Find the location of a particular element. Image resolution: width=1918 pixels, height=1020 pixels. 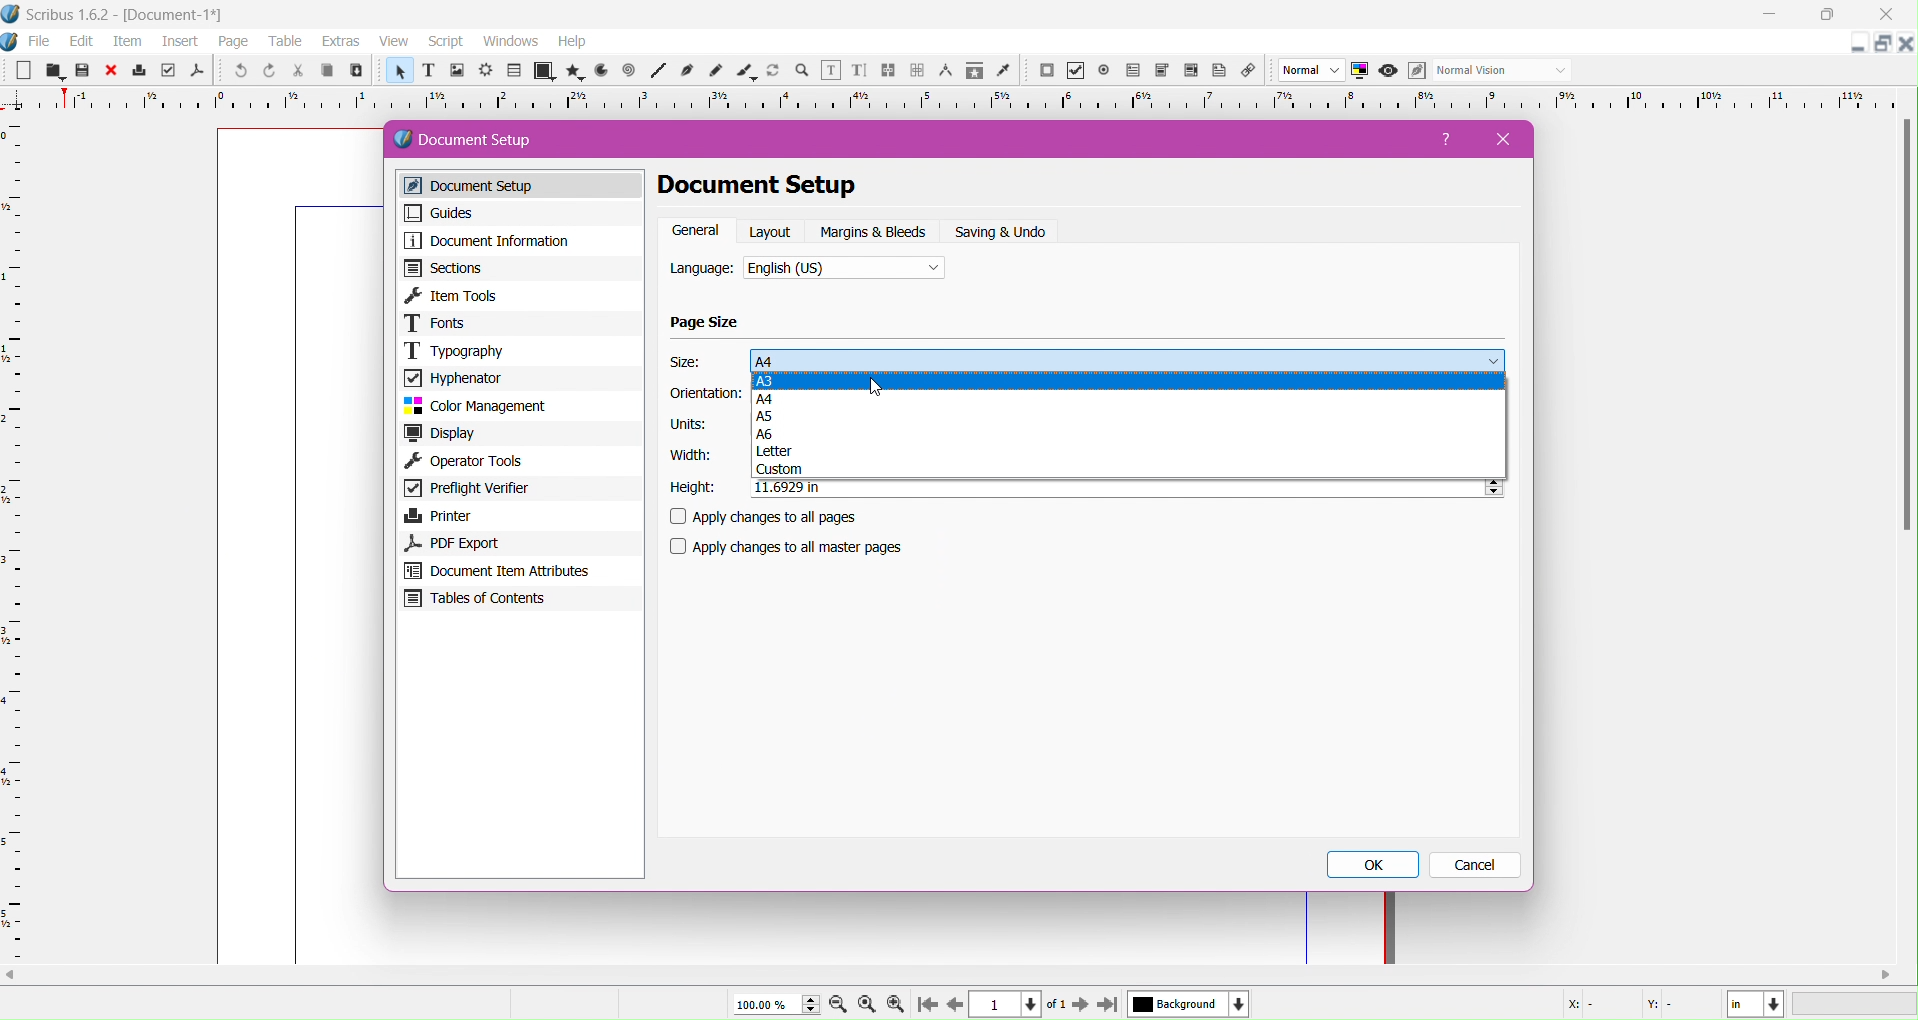

Select the size is located at coordinates (1128, 359).